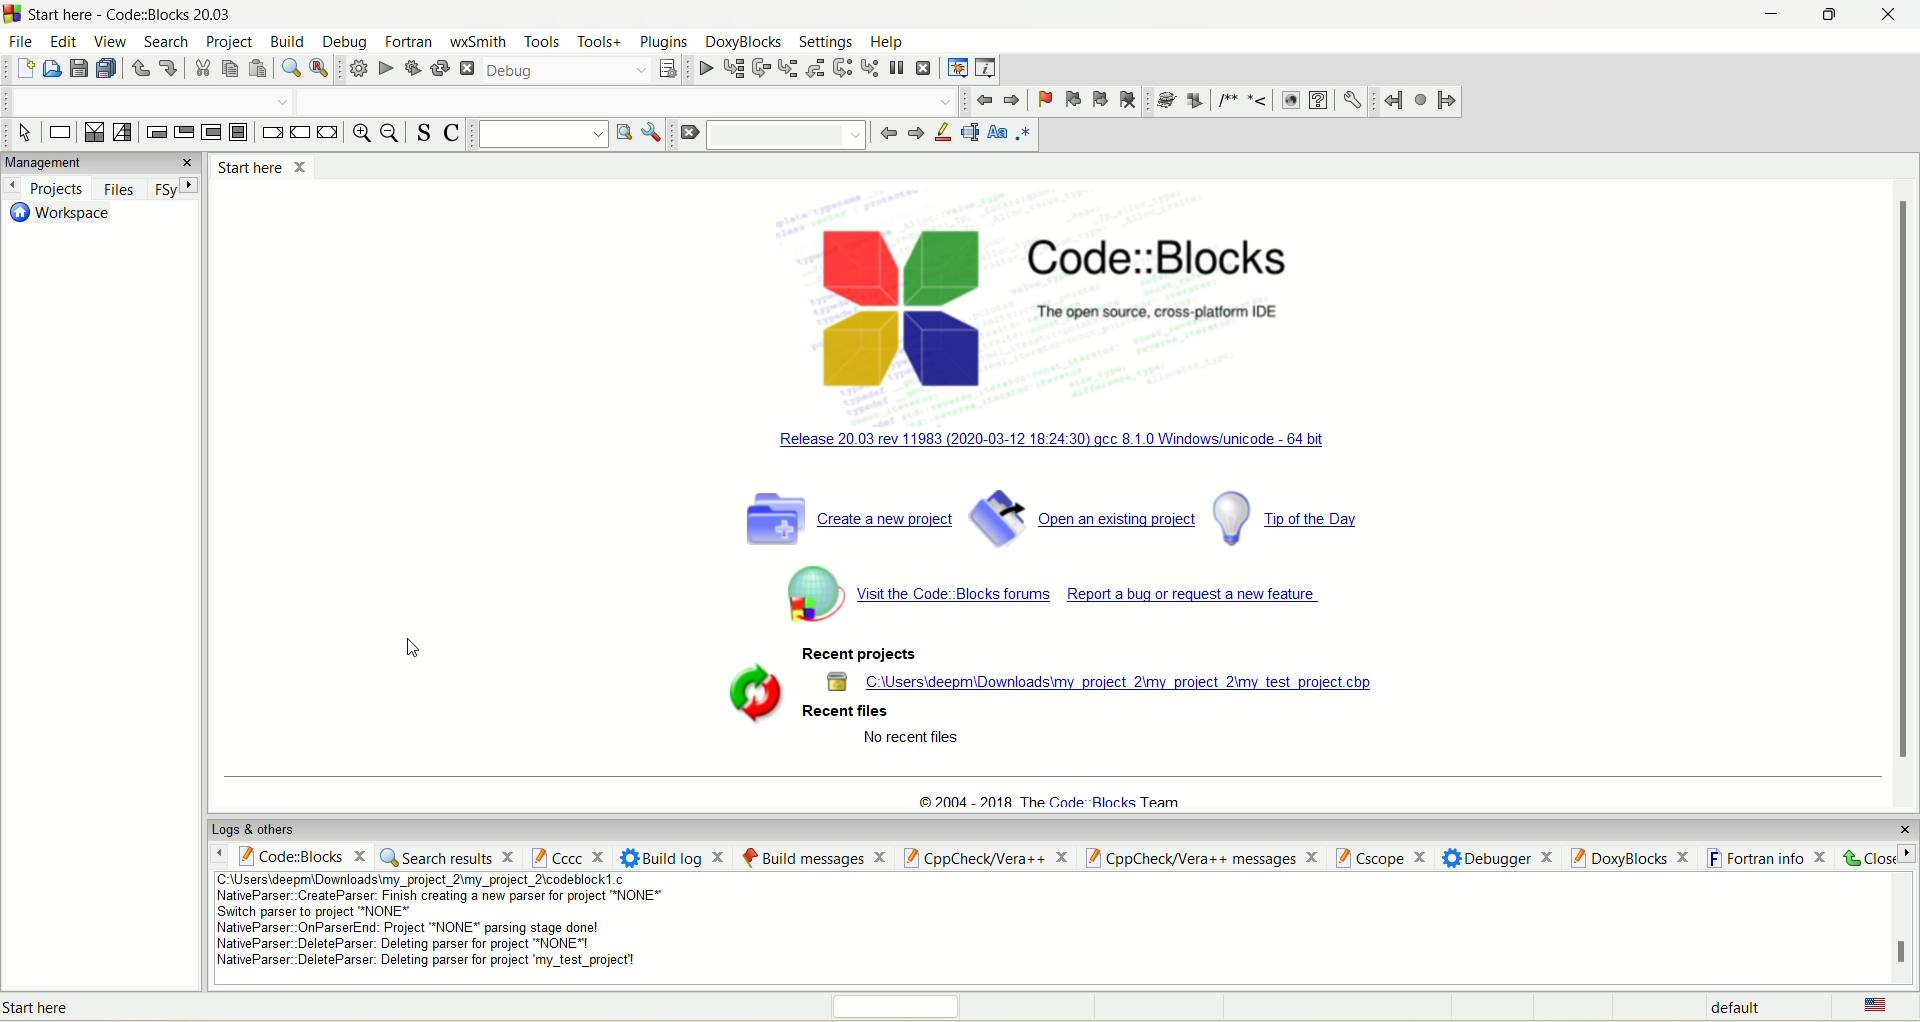  Describe the element at coordinates (982, 102) in the screenshot. I see `jump back` at that location.